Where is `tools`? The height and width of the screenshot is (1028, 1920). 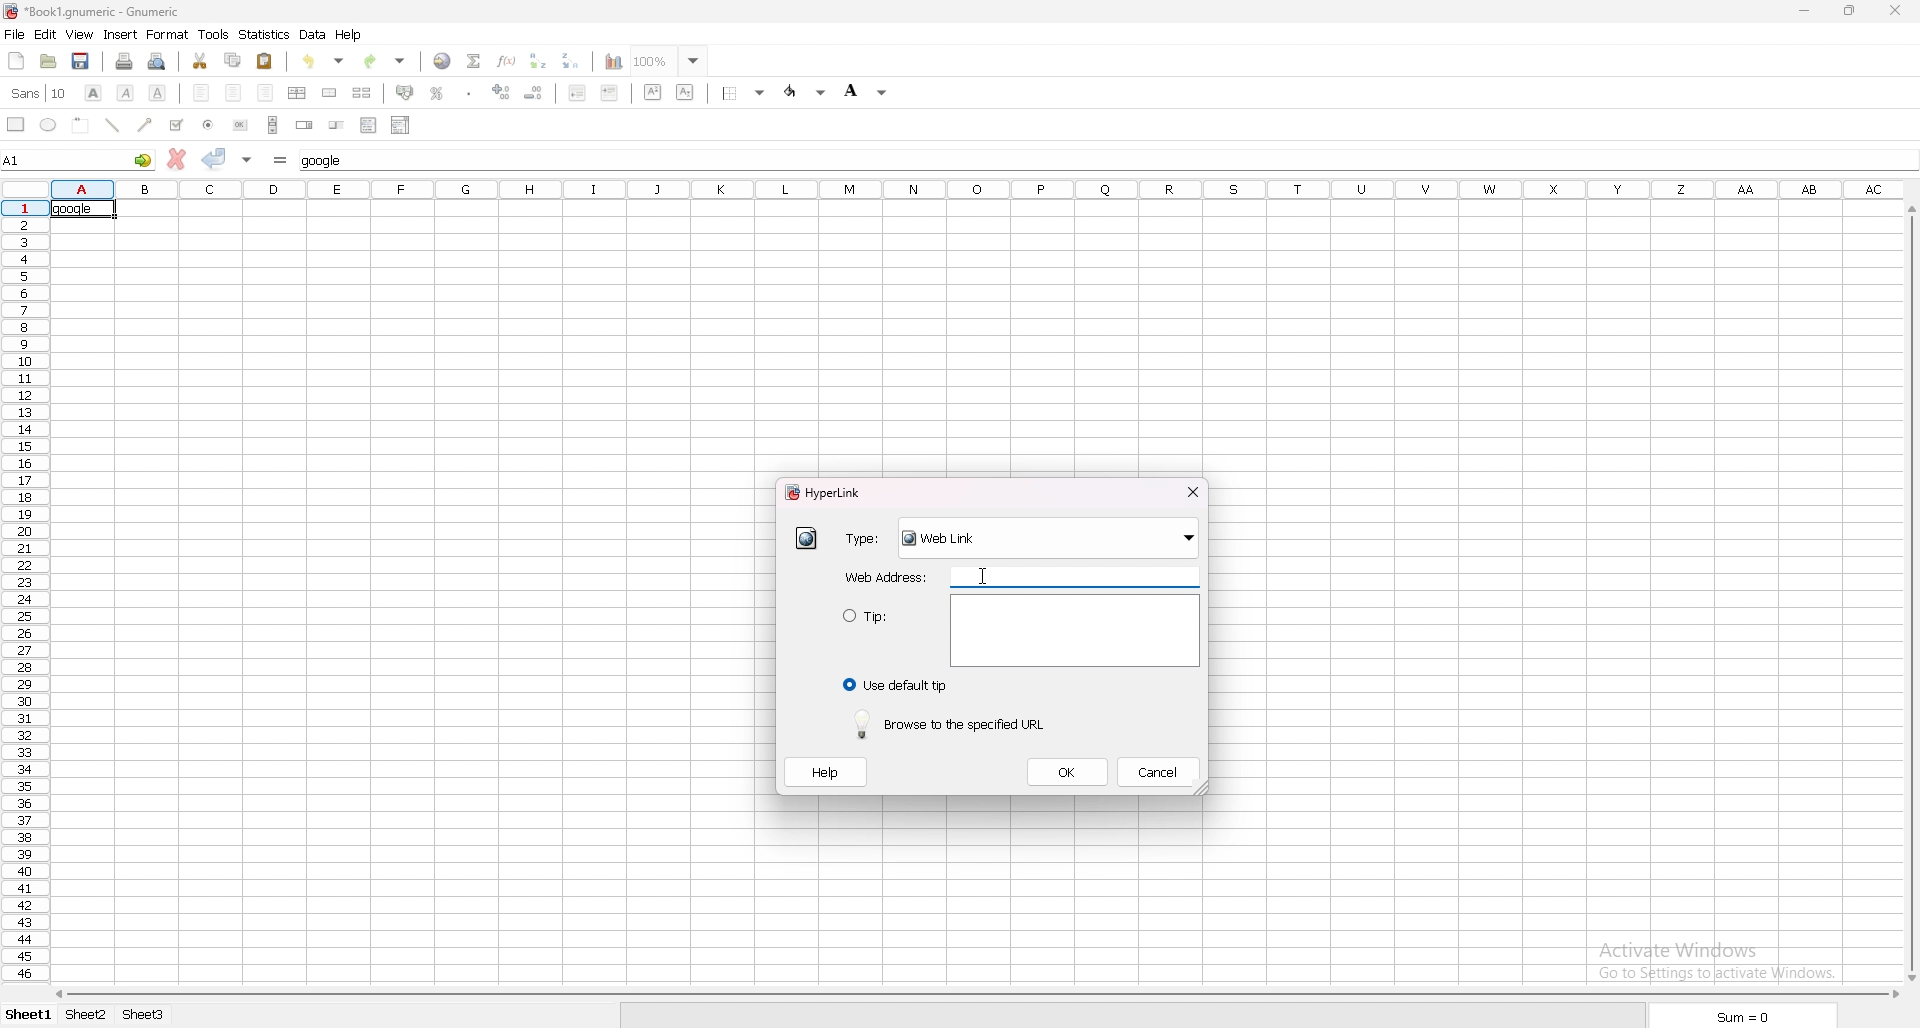
tools is located at coordinates (213, 34).